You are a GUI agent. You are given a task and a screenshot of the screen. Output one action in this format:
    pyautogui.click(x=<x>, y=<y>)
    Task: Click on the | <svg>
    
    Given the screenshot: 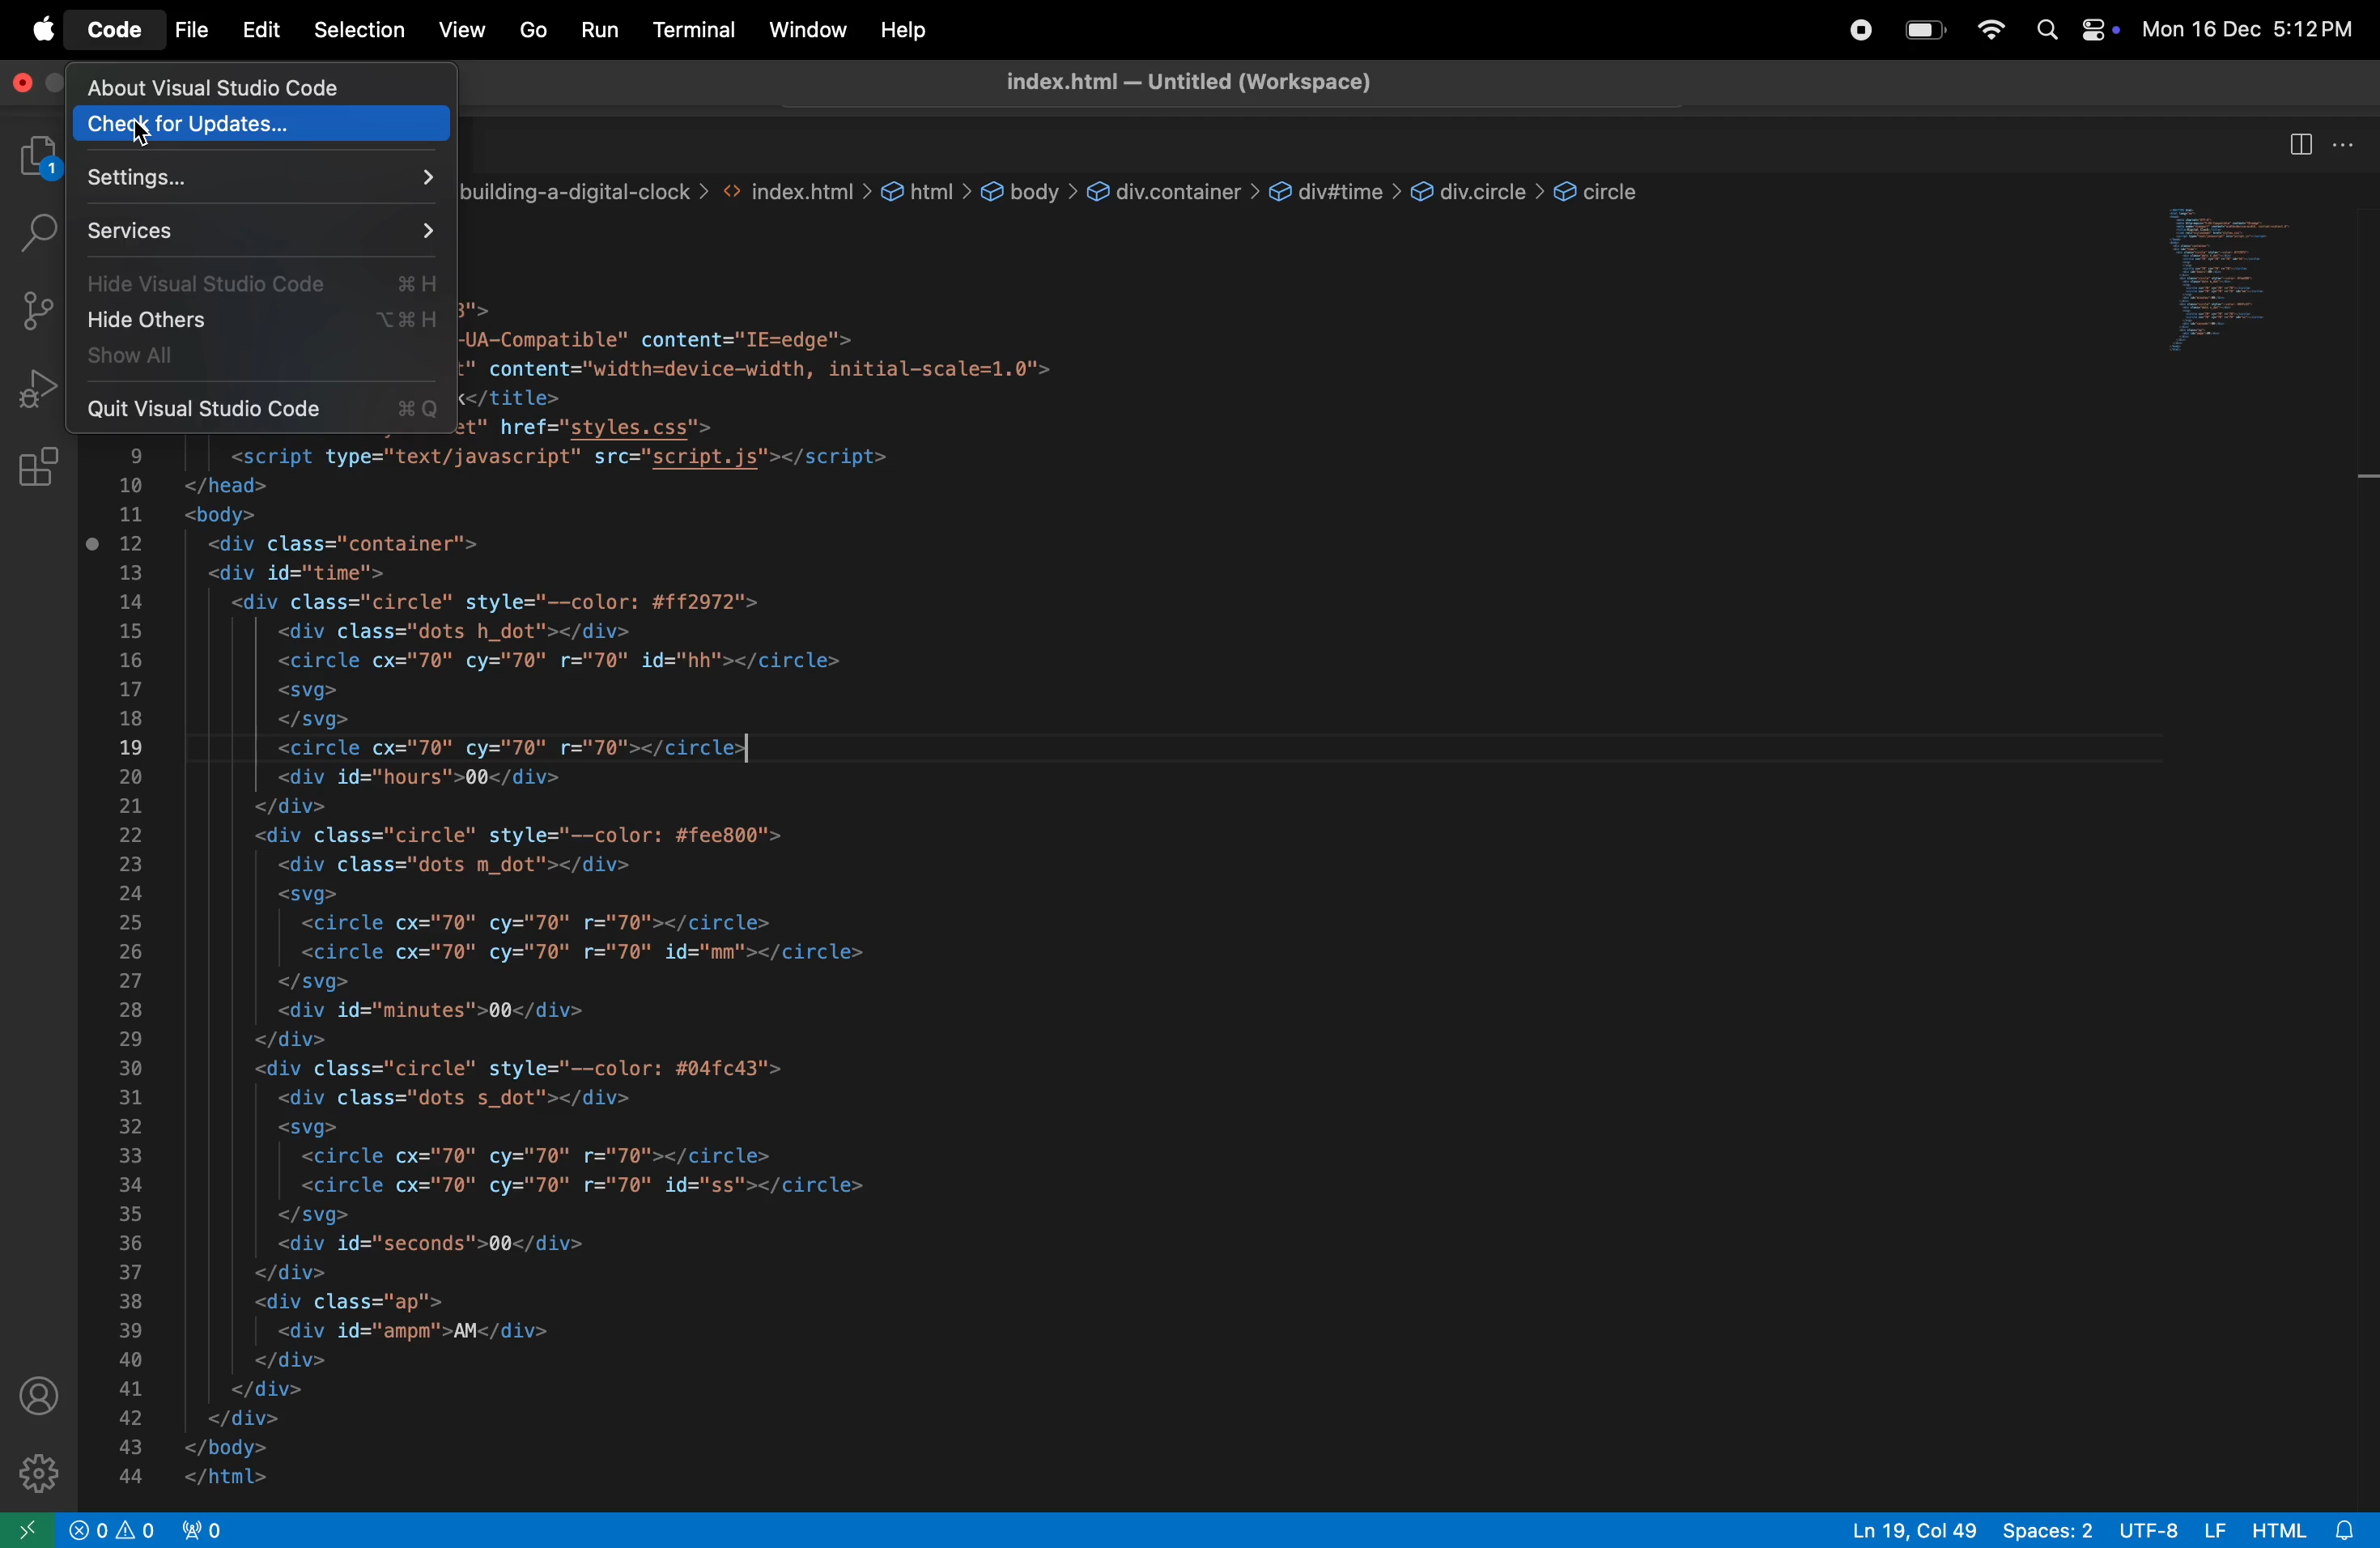 What is the action you would take?
    pyautogui.click(x=308, y=691)
    